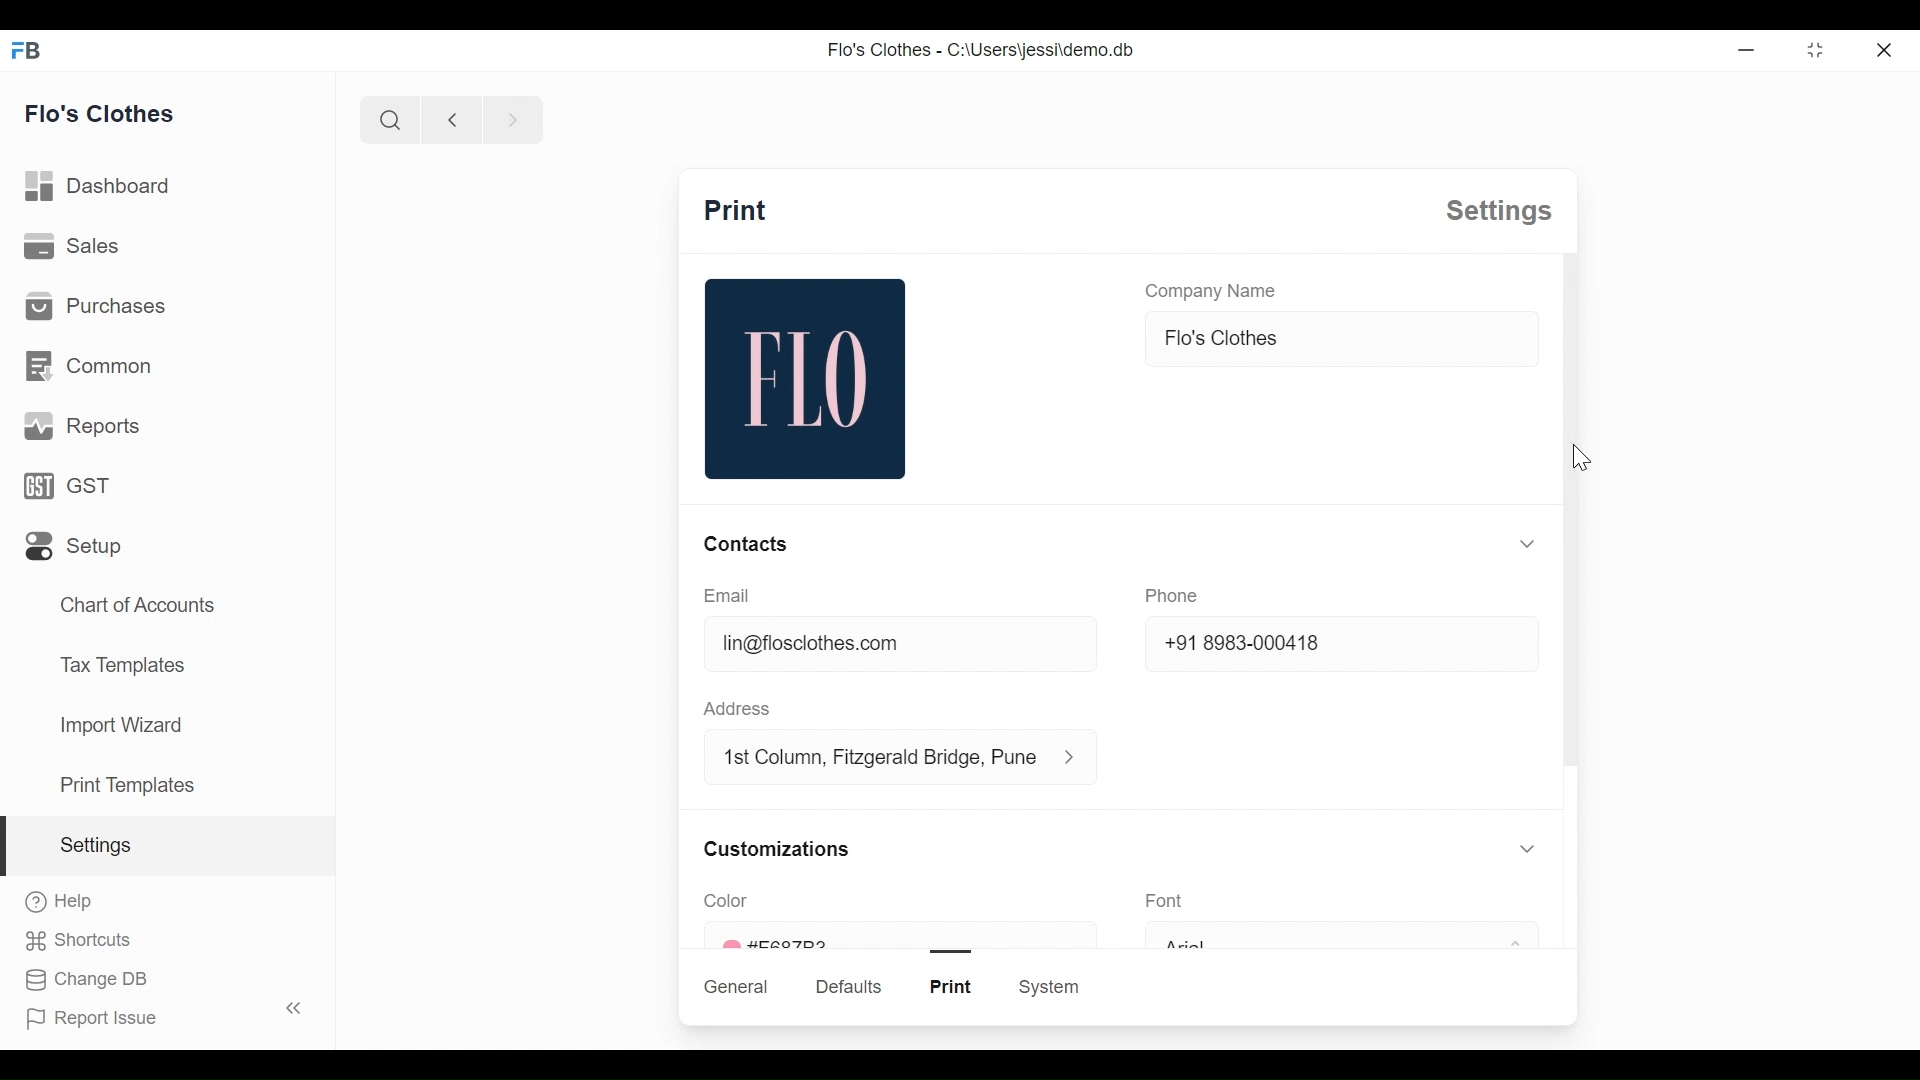 Image resolution: width=1920 pixels, height=1080 pixels. What do you see at coordinates (1166, 899) in the screenshot?
I see `font` at bounding box center [1166, 899].